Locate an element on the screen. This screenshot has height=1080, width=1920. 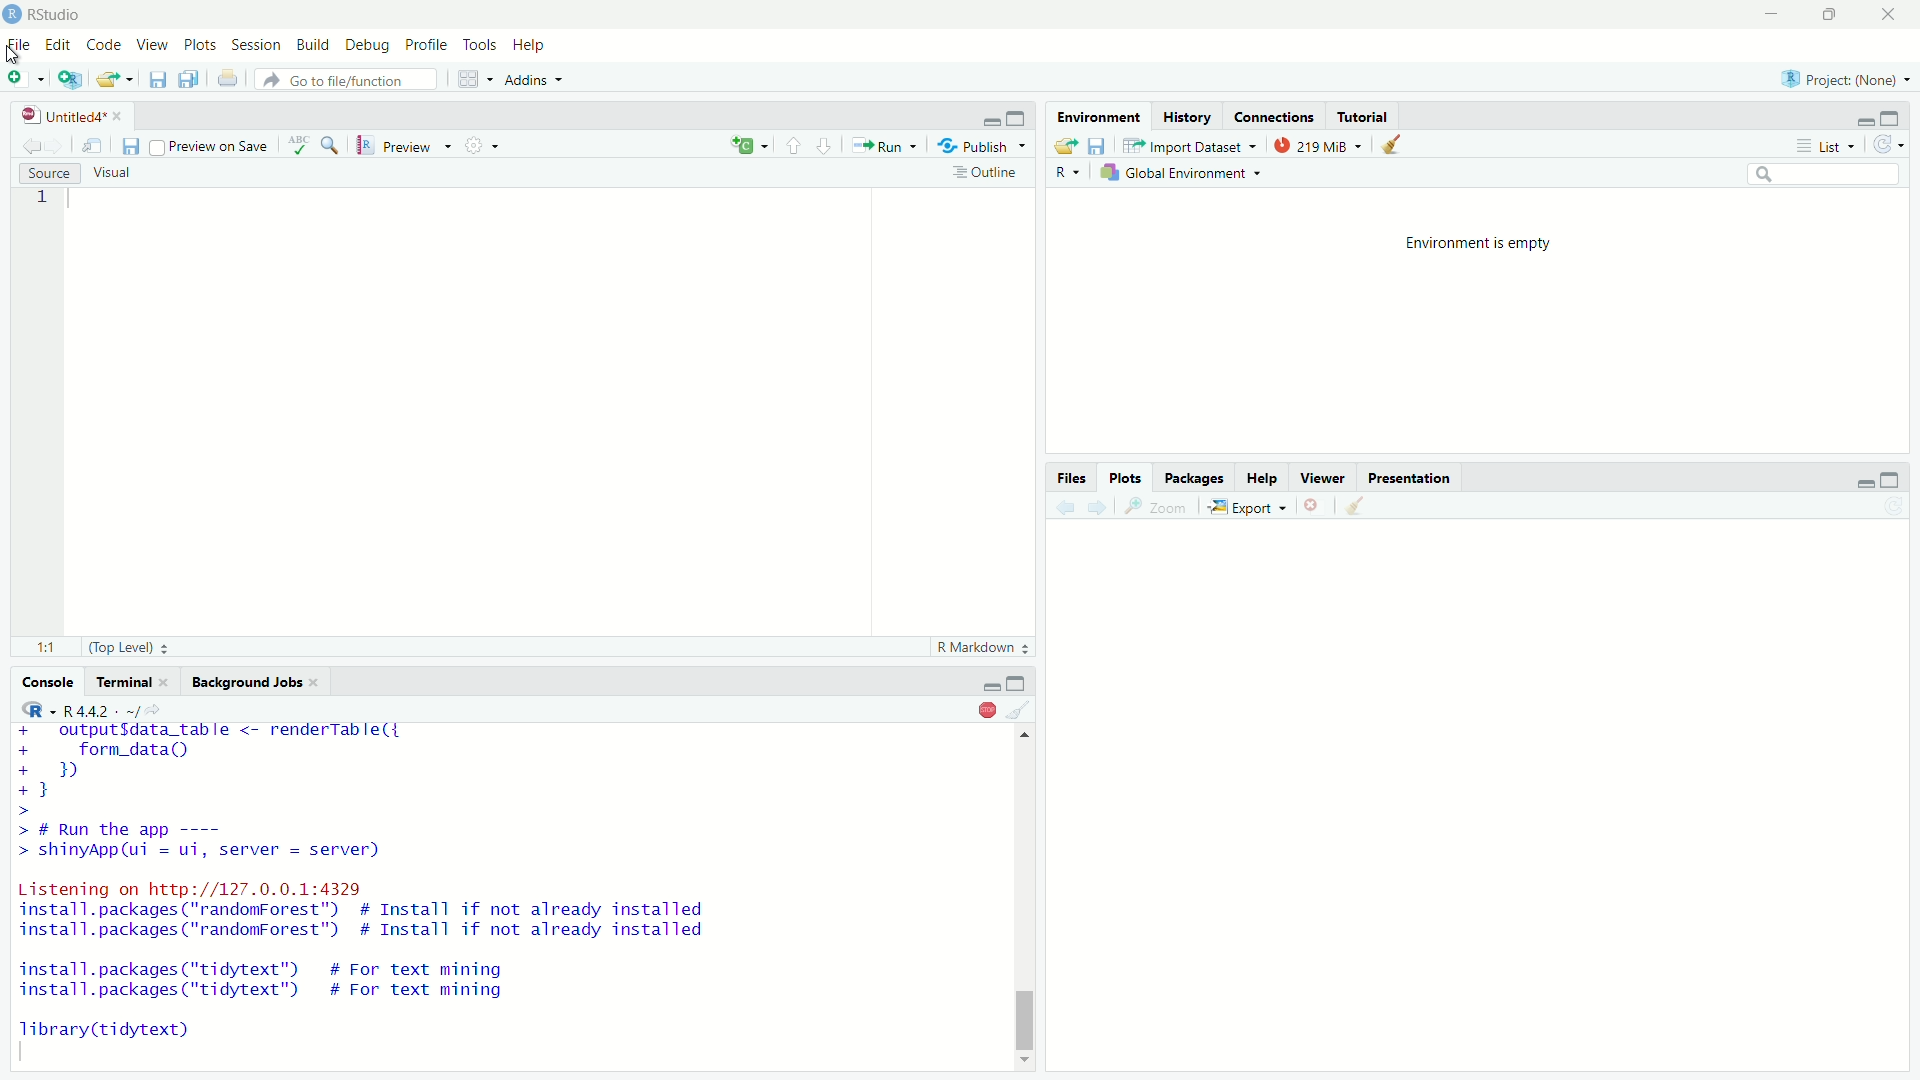
Cursor is located at coordinates (14, 55).